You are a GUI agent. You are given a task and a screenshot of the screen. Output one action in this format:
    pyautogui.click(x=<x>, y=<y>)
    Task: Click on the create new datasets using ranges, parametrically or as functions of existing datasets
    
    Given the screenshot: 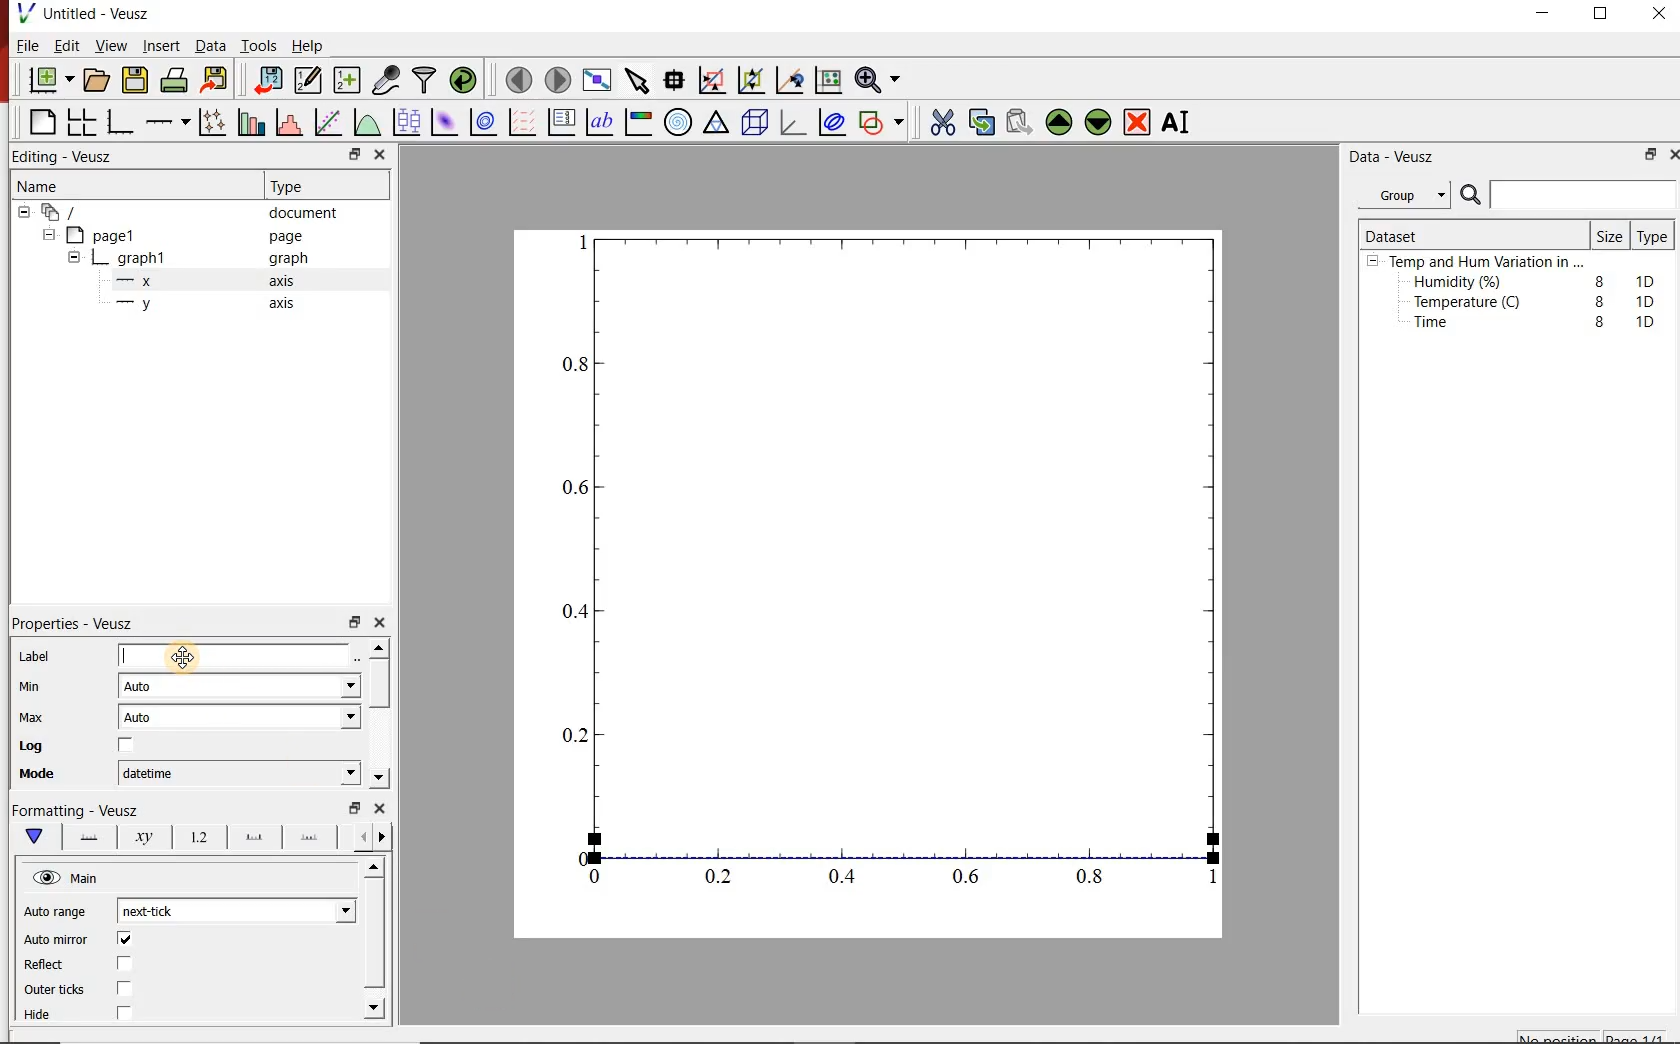 What is the action you would take?
    pyautogui.click(x=348, y=81)
    